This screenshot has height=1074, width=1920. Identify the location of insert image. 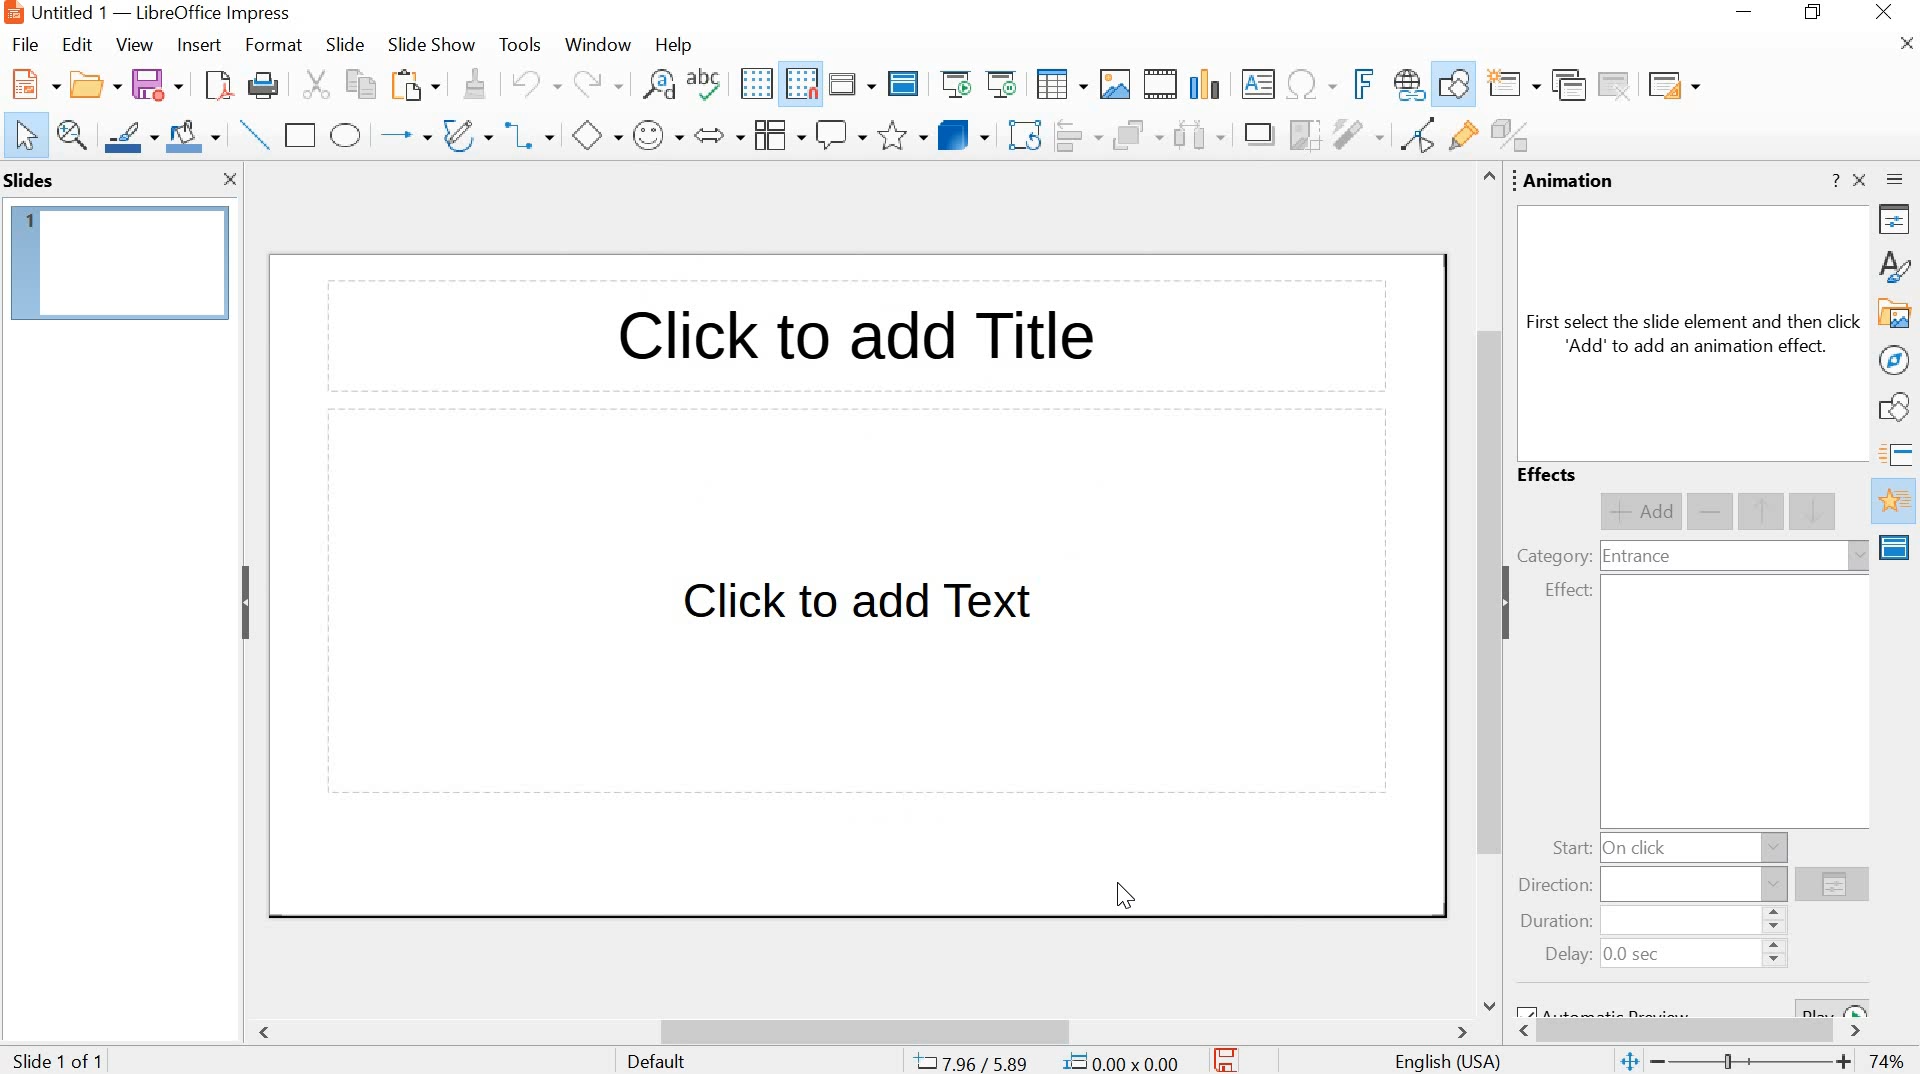
(1114, 84).